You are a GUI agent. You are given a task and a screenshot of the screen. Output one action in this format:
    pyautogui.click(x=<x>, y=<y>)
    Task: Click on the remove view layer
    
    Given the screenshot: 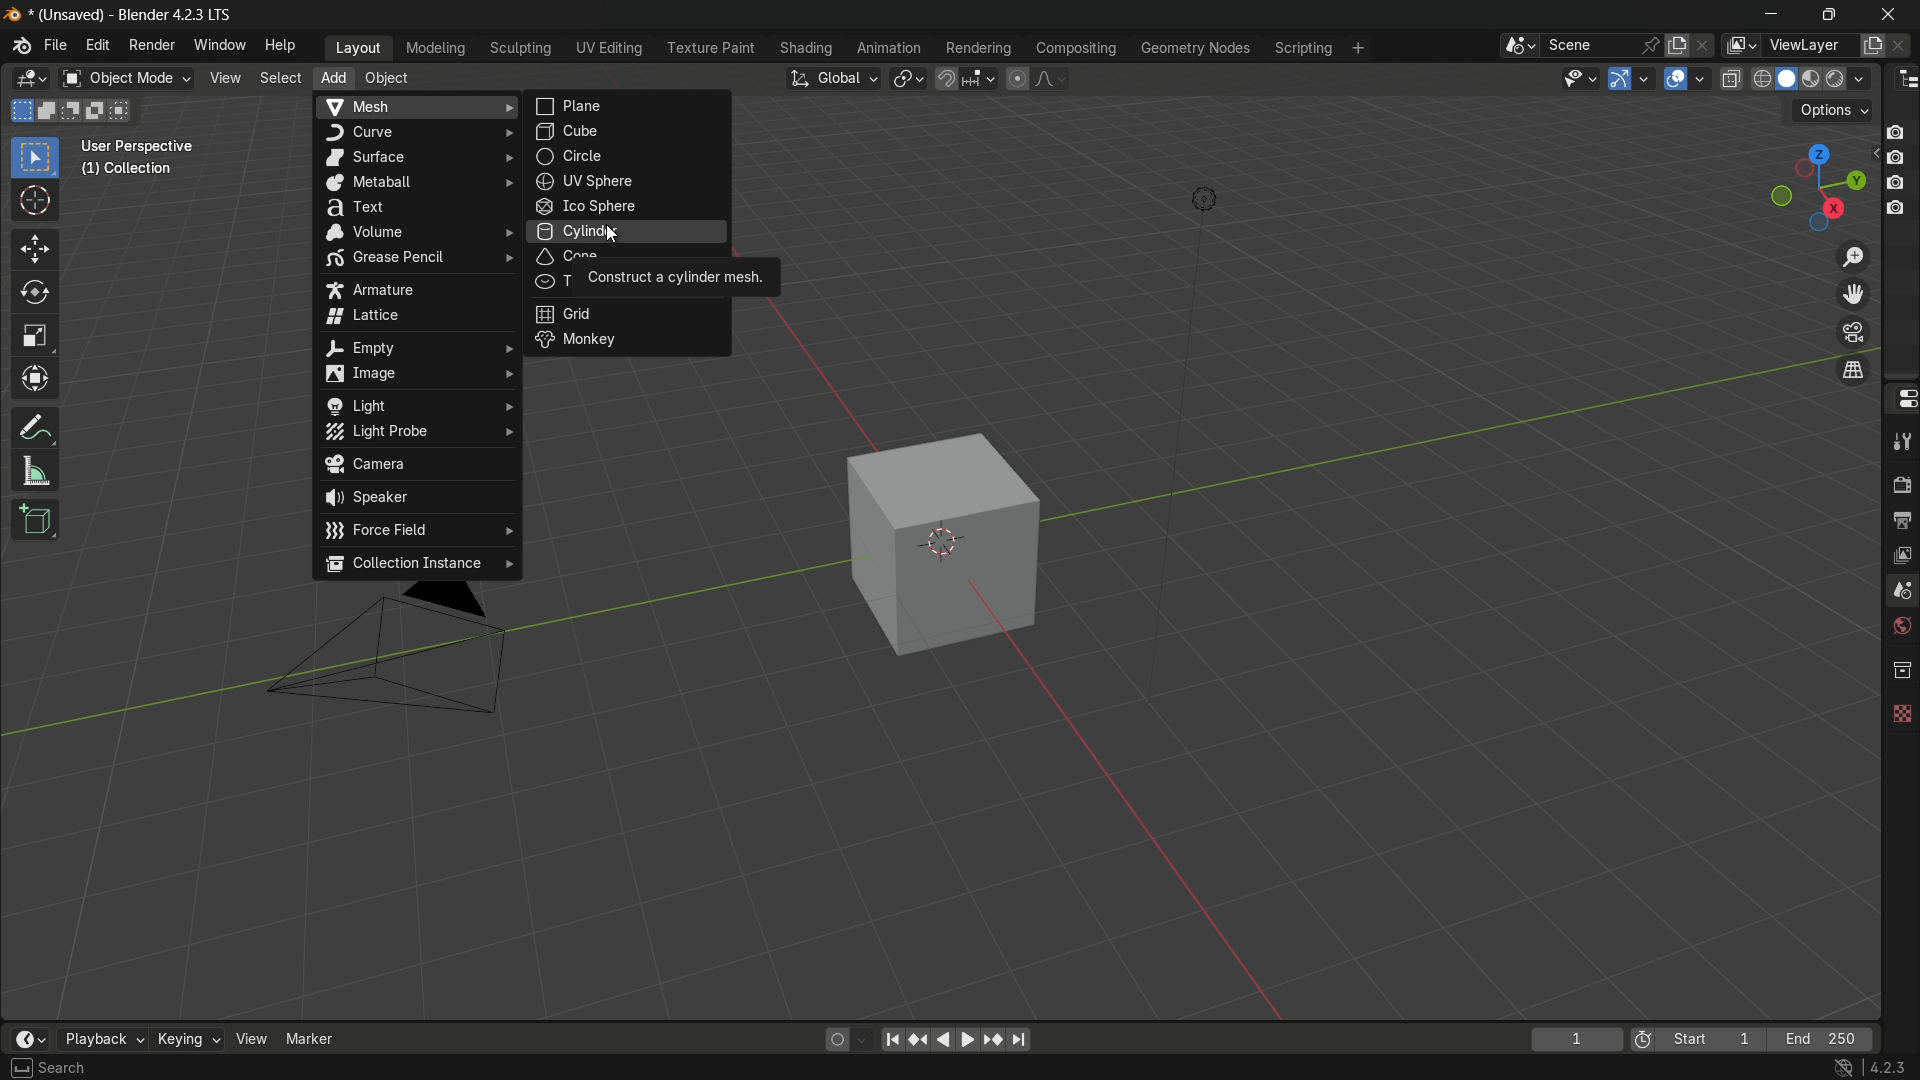 What is the action you would take?
    pyautogui.click(x=1904, y=46)
    